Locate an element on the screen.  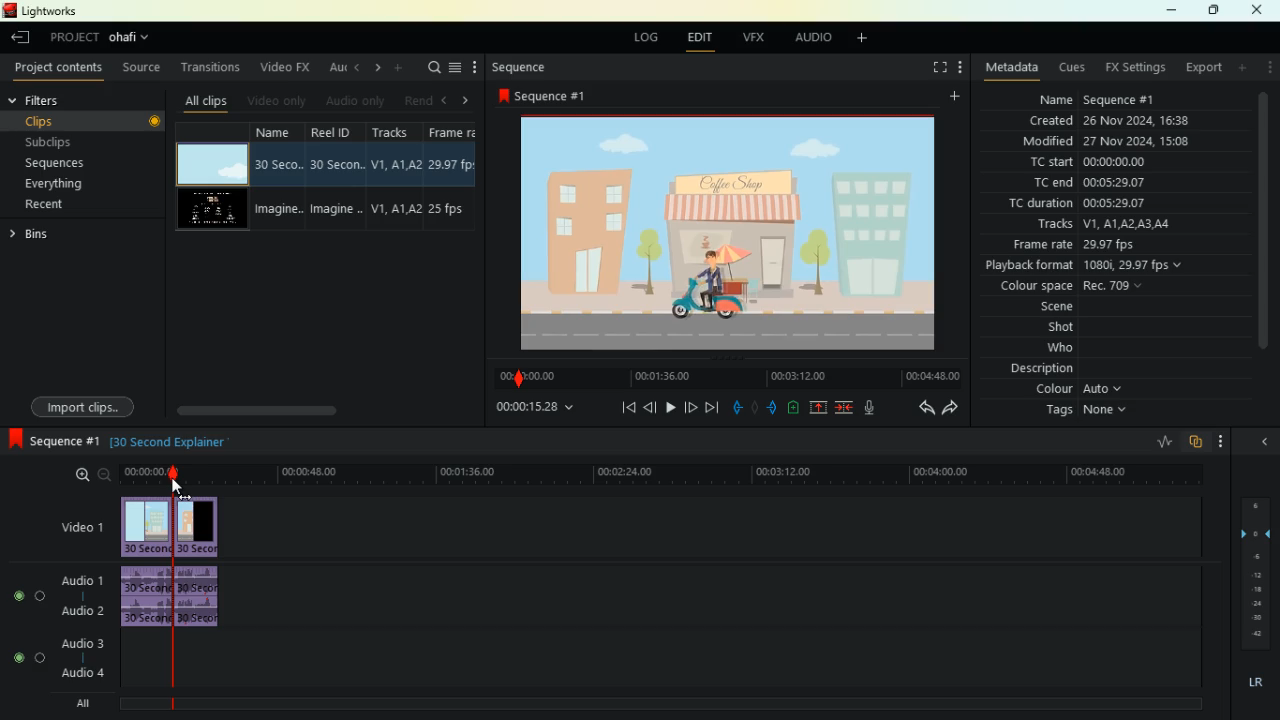
everything is located at coordinates (62, 184).